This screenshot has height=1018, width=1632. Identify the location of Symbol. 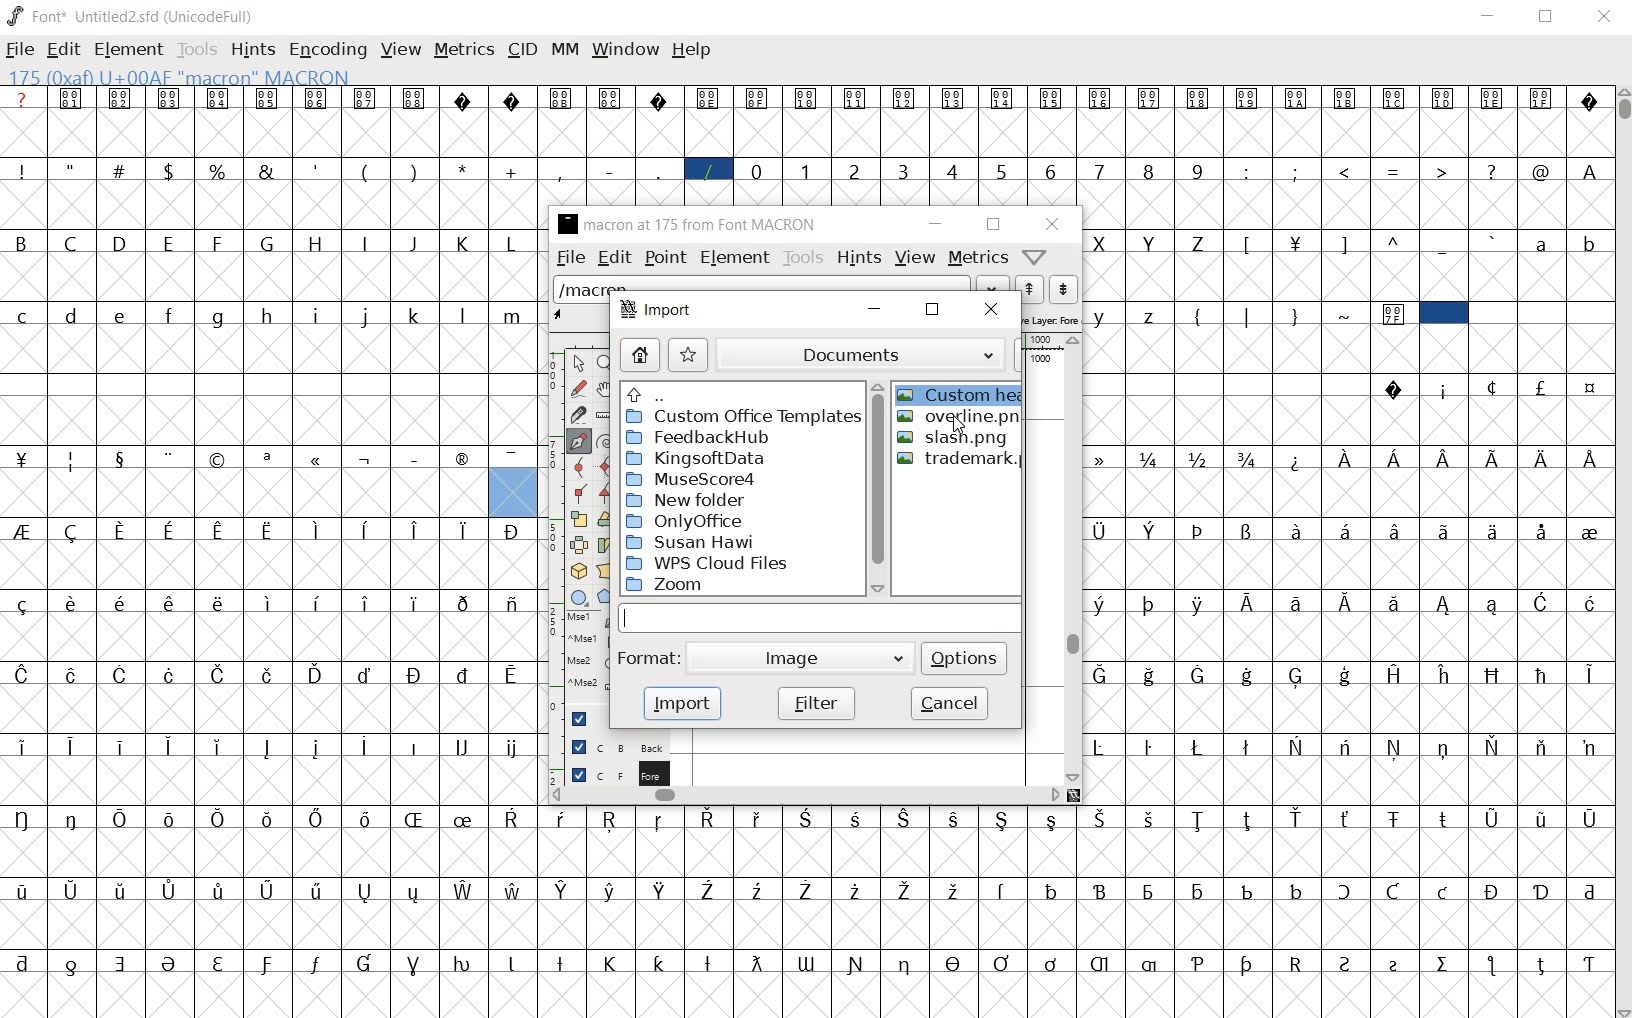
(1149, 889).